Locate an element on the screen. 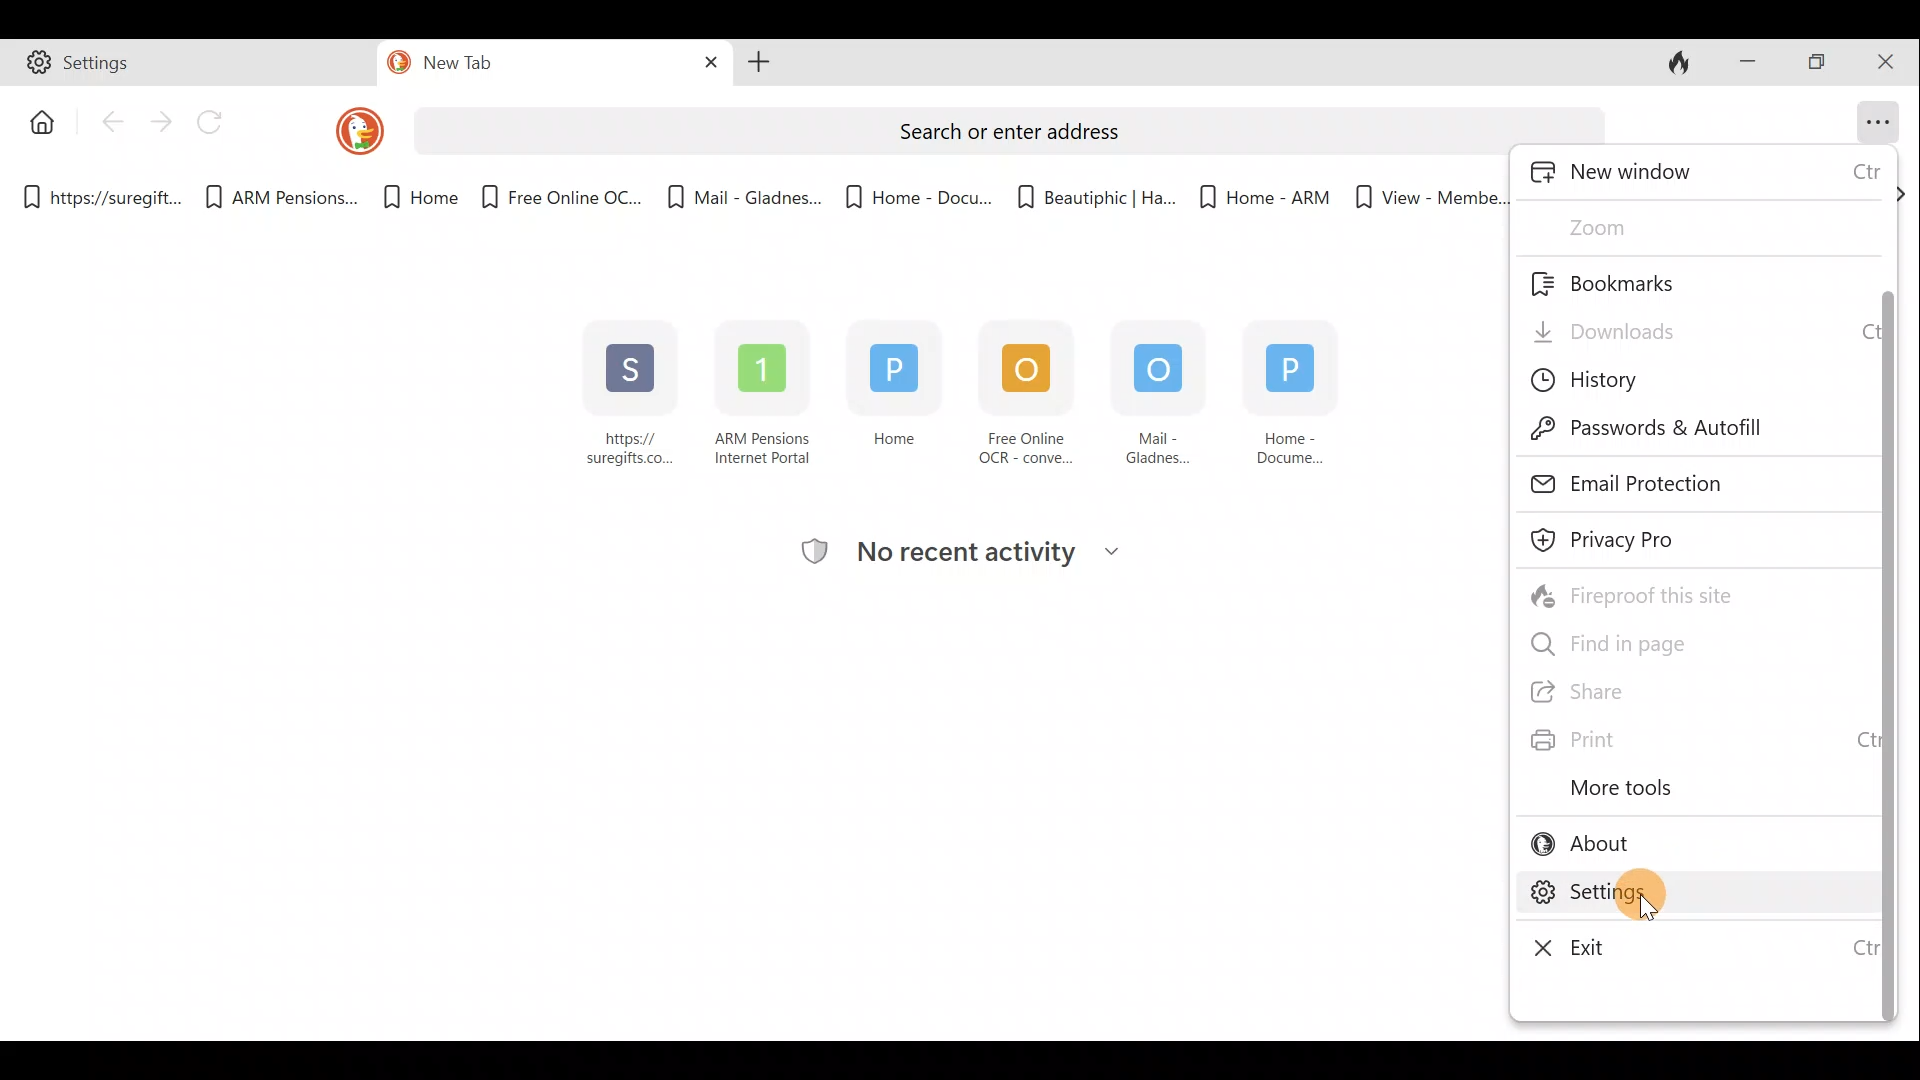 This screenshot has width=1920, height=1080. Open new tab is located at coordinates (763, 63).